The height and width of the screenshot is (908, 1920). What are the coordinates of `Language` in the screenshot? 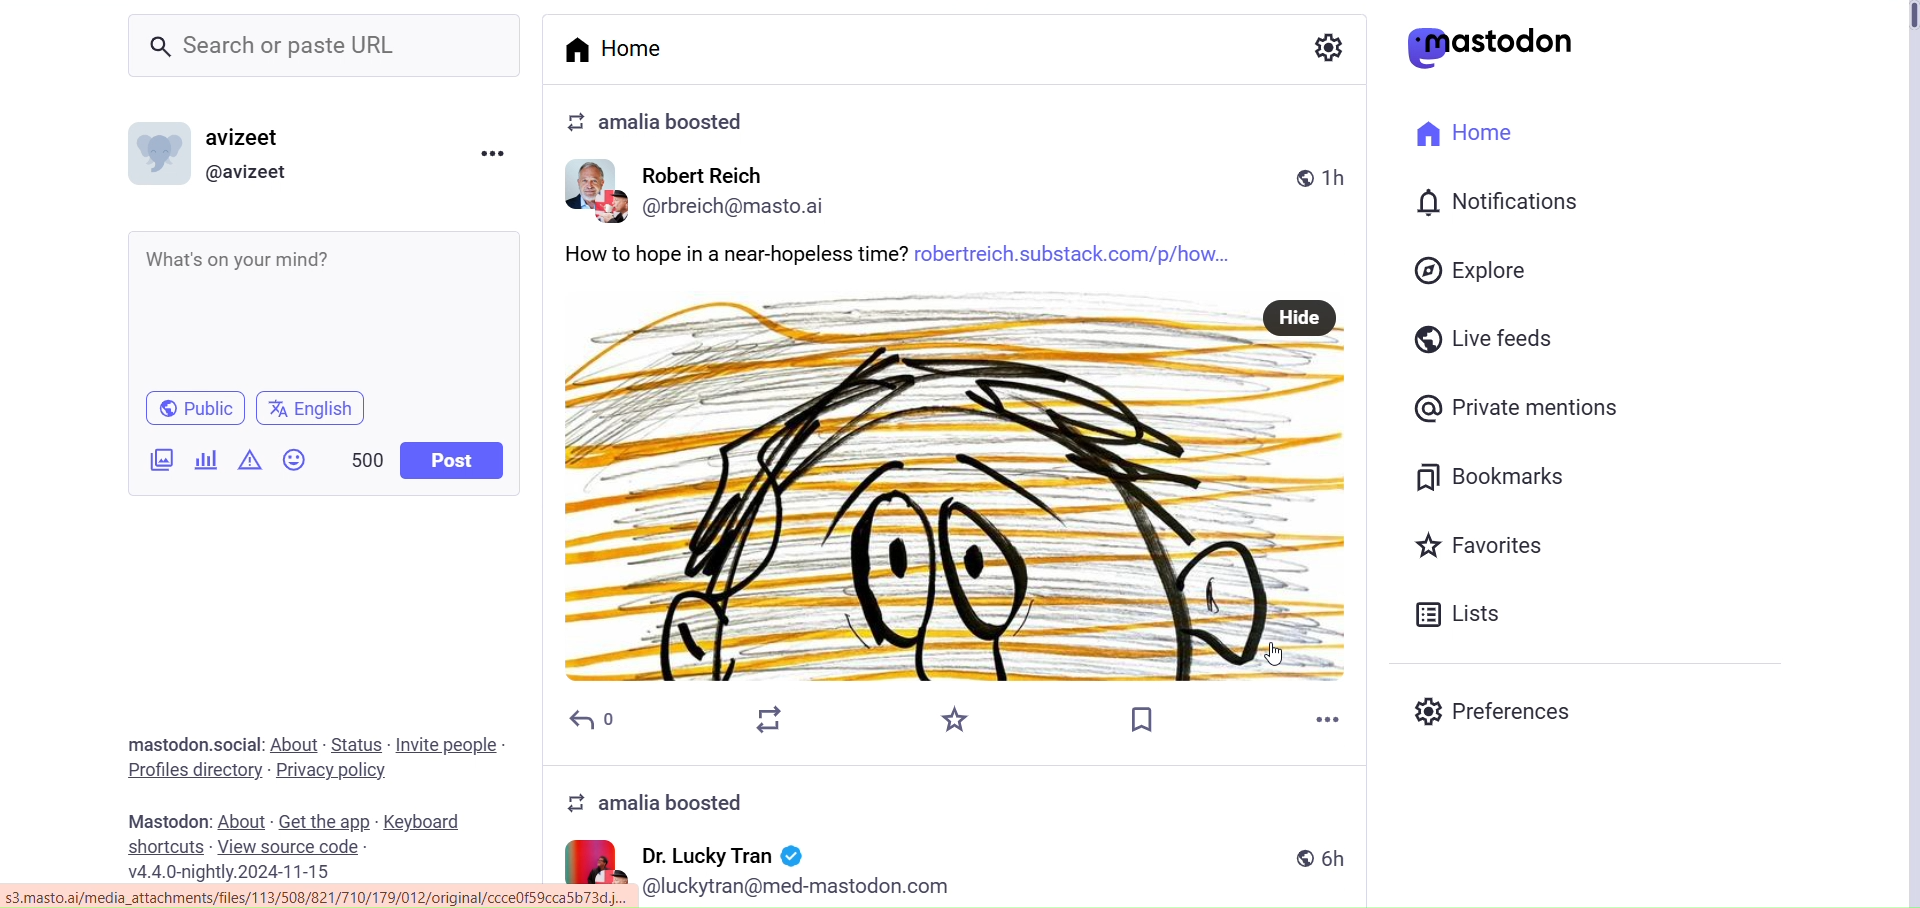 It's located at (307, 408).